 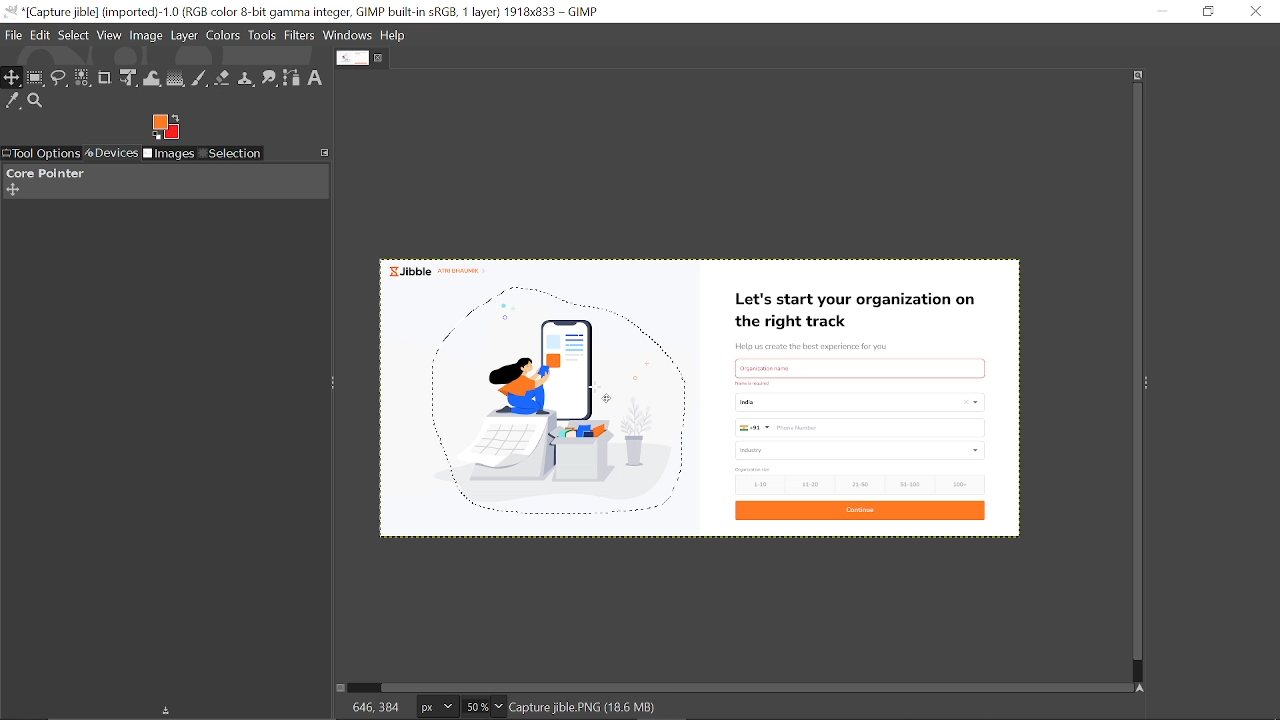 I want to click on 1-10, so click(x=754, y=484).